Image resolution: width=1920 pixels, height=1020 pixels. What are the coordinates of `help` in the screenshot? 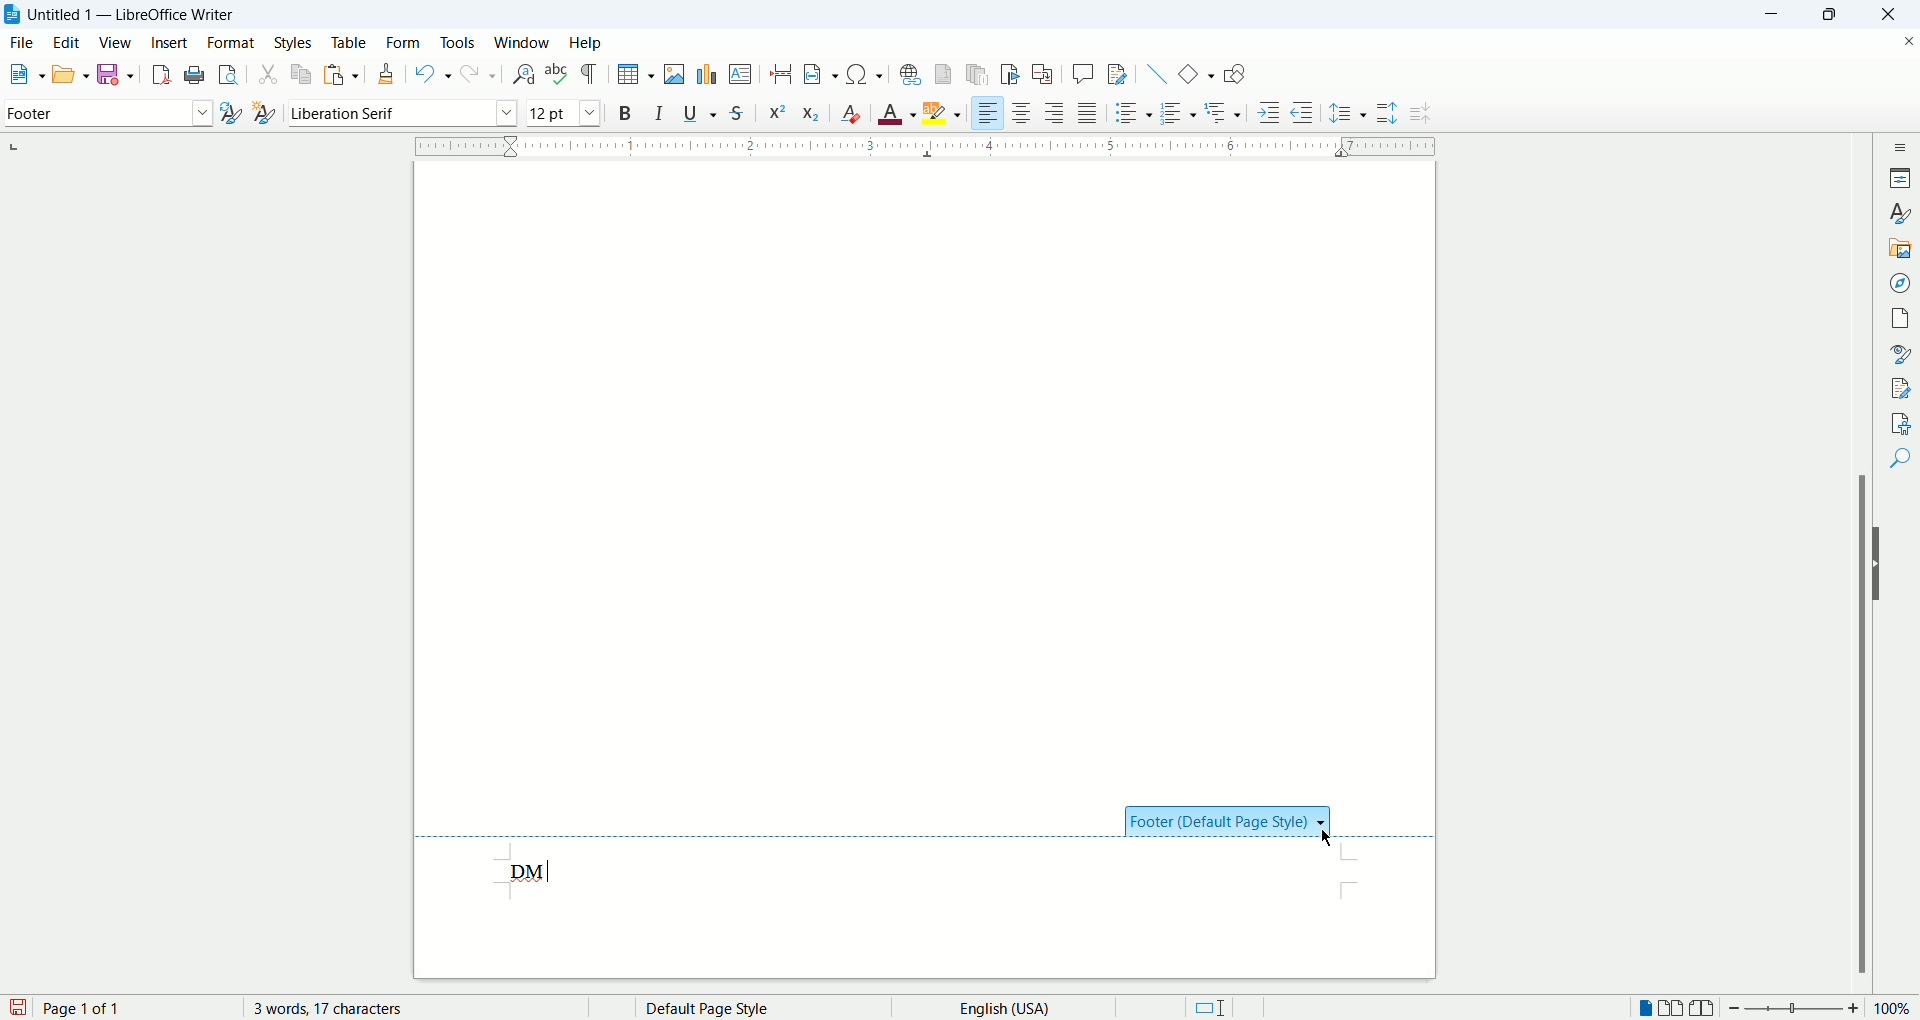 It's located at (585, 43).